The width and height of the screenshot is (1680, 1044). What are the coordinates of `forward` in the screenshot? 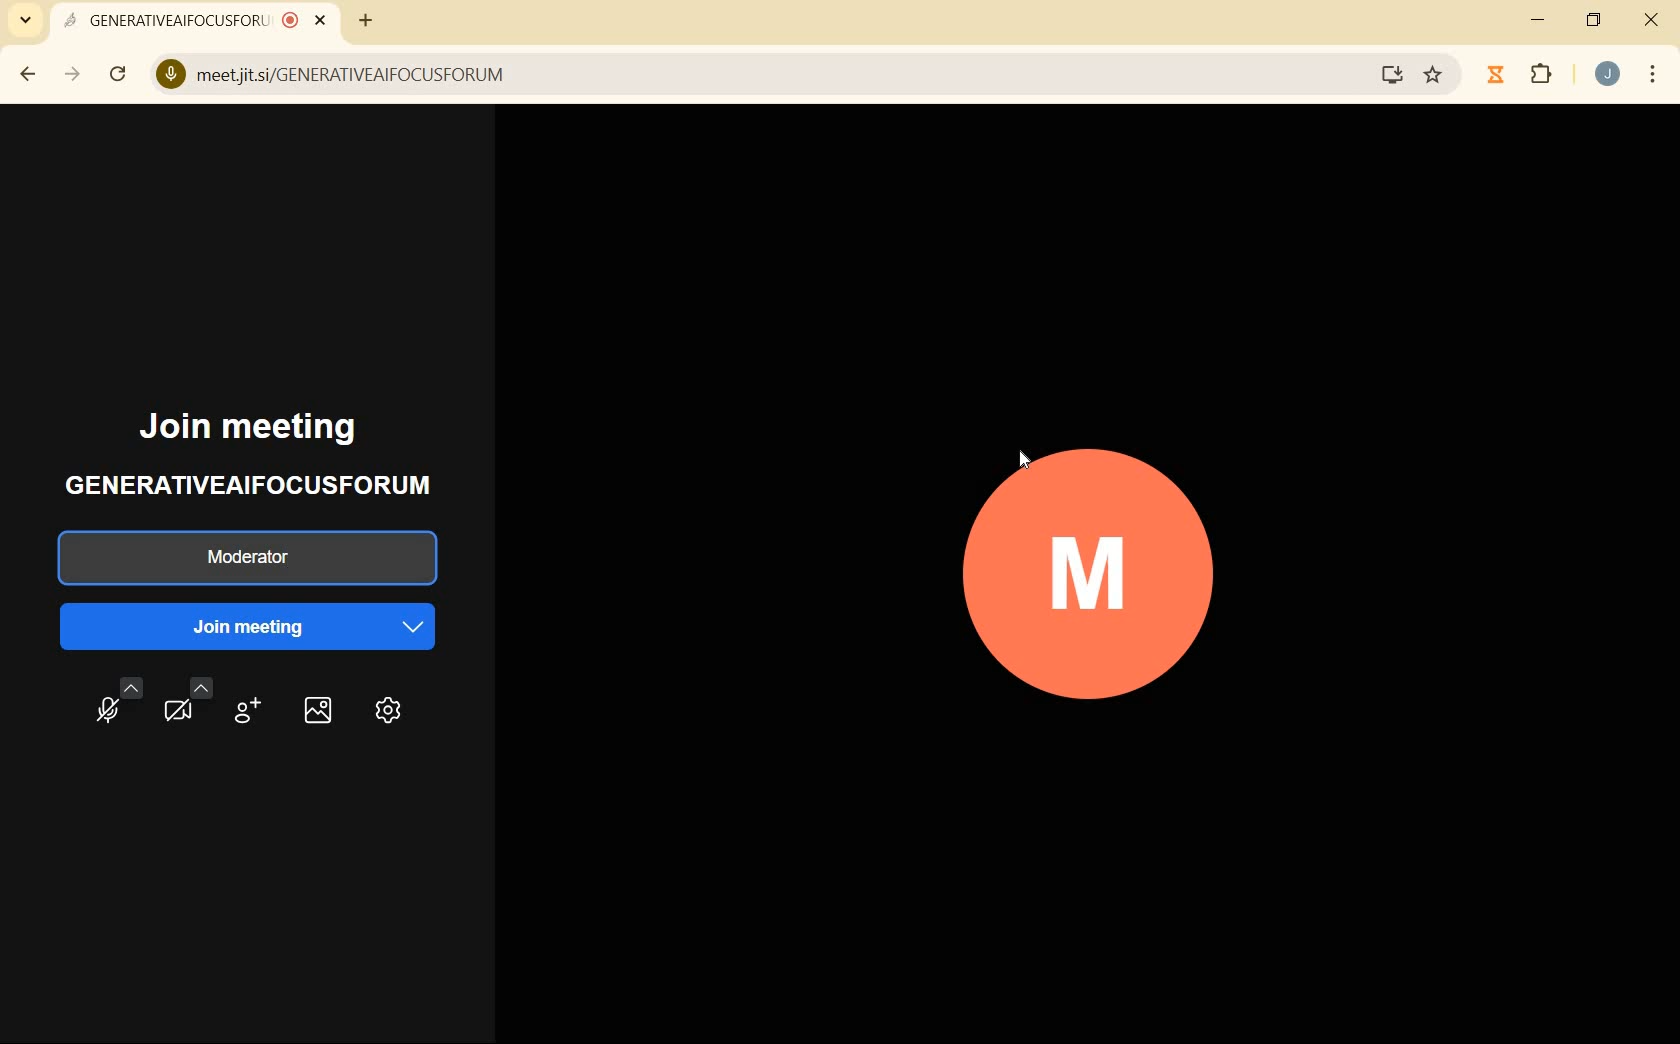 It's located at (68, 74).